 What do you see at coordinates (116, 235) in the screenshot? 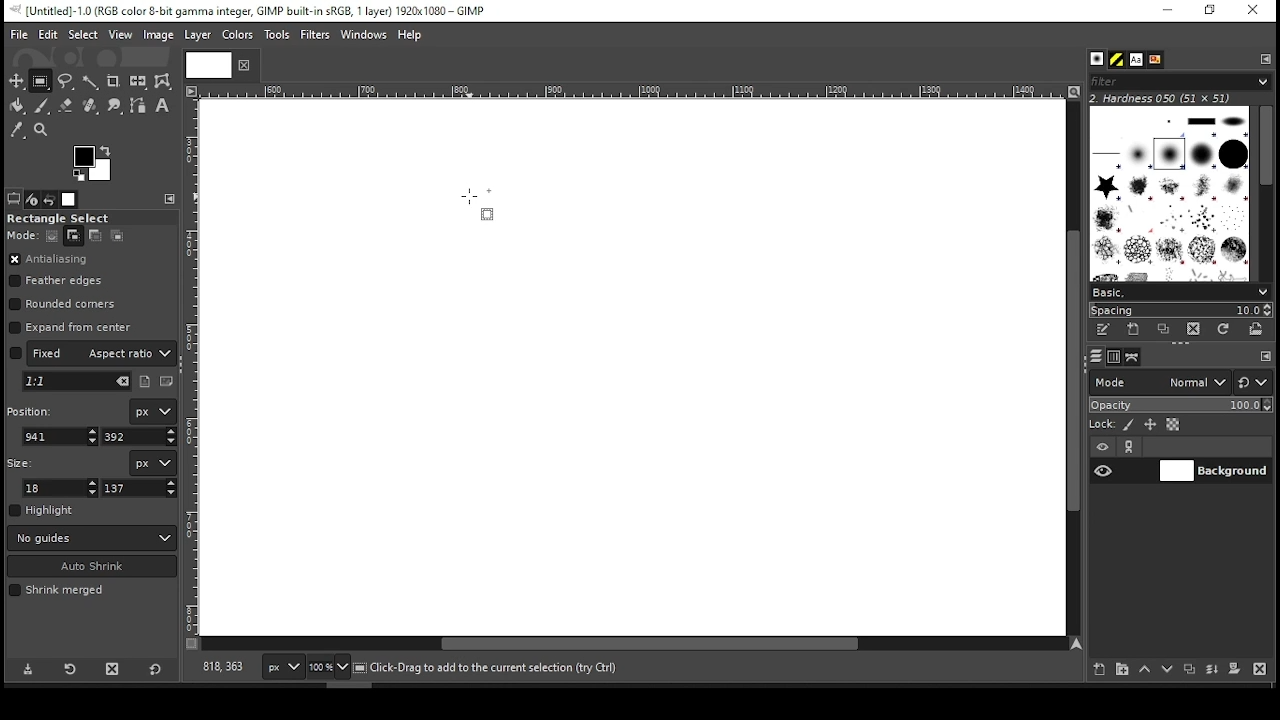
I see `intersect with the current selection` at bounding box center [116, 235].